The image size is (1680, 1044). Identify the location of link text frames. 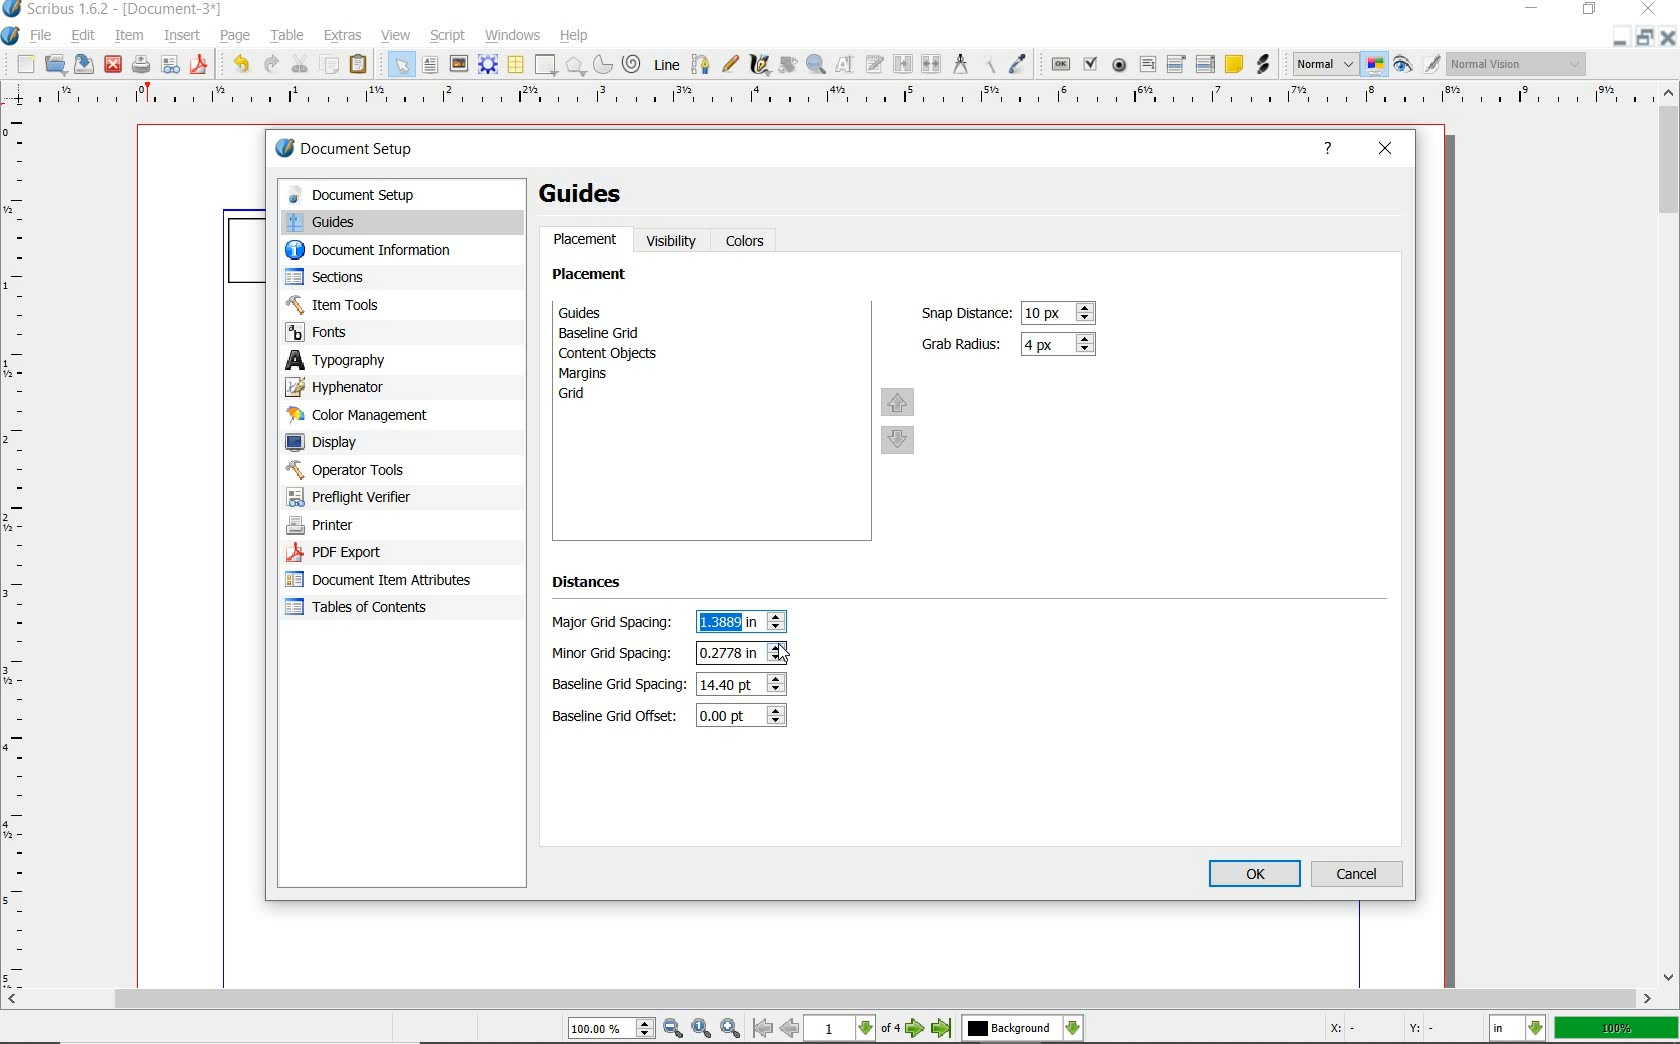
(903, 64).